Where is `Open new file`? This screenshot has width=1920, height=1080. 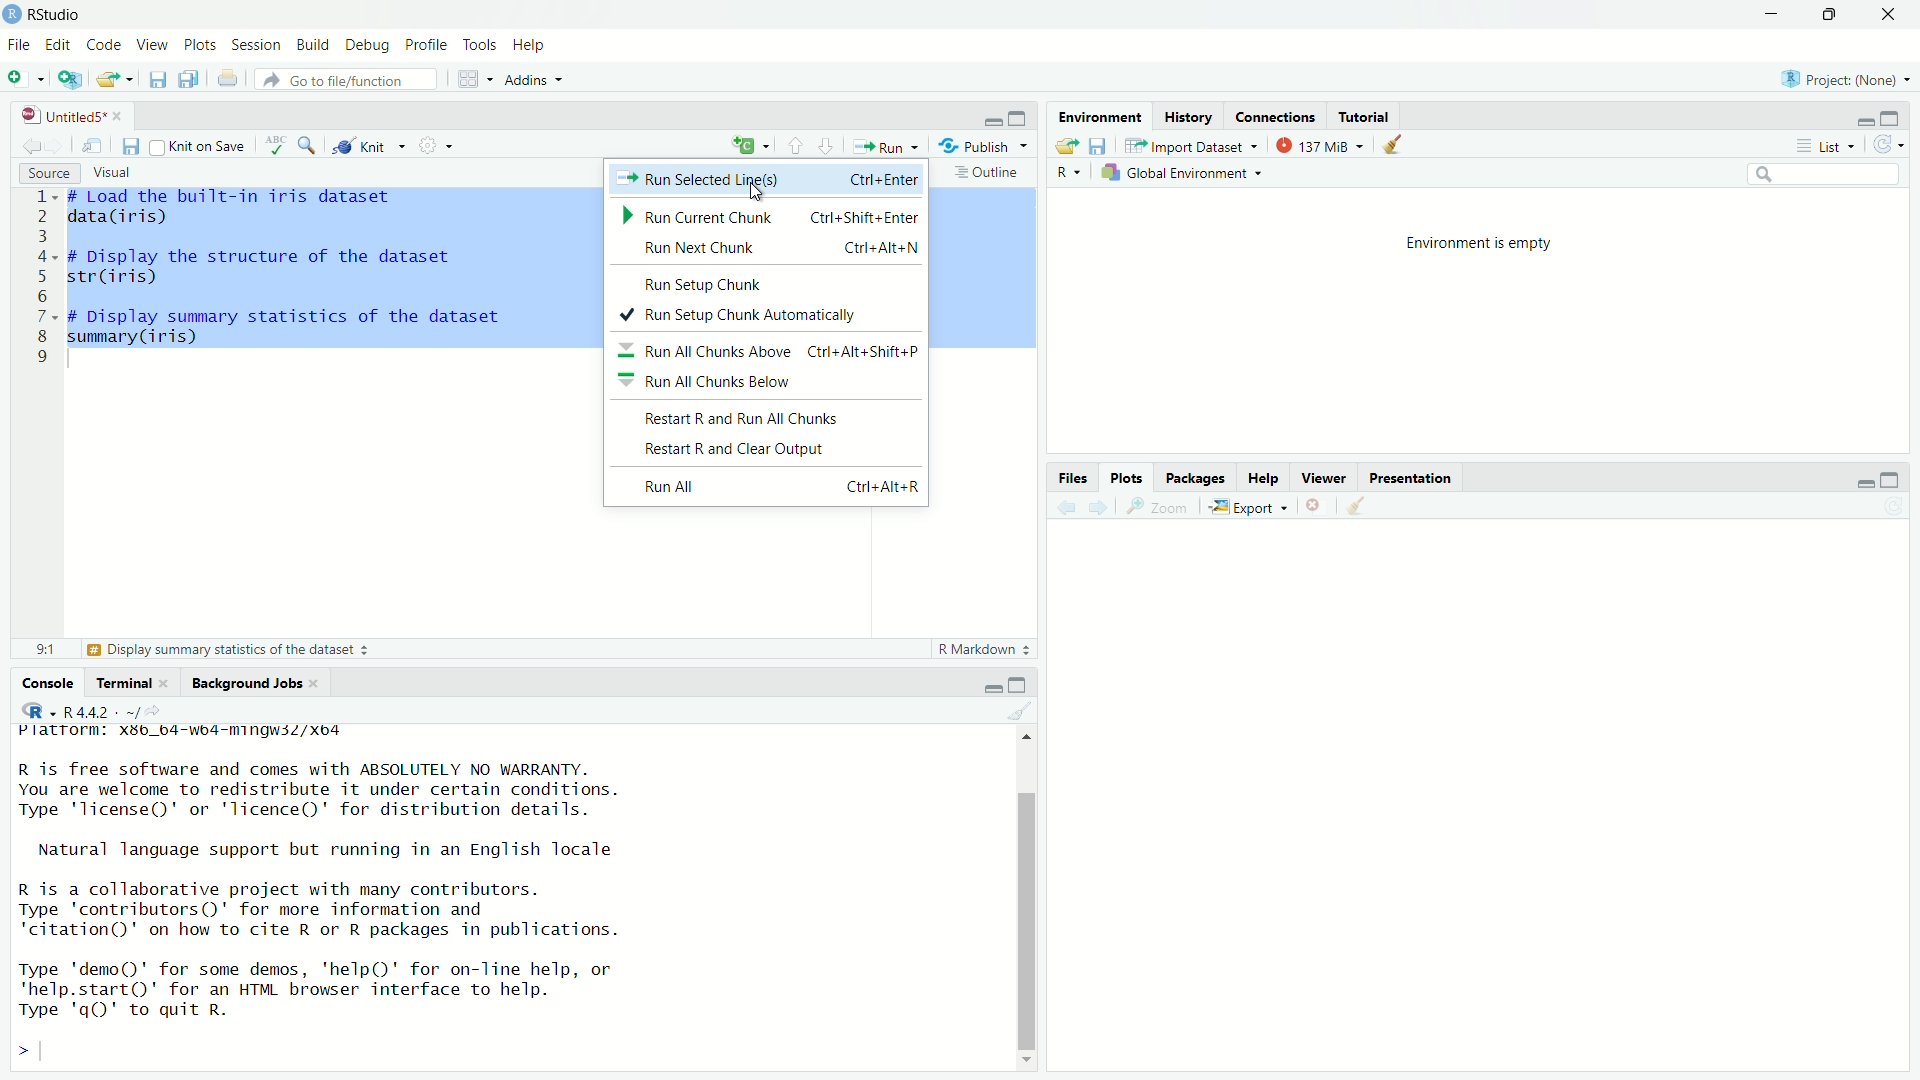 Open new file is located at coordinates (25, 78).